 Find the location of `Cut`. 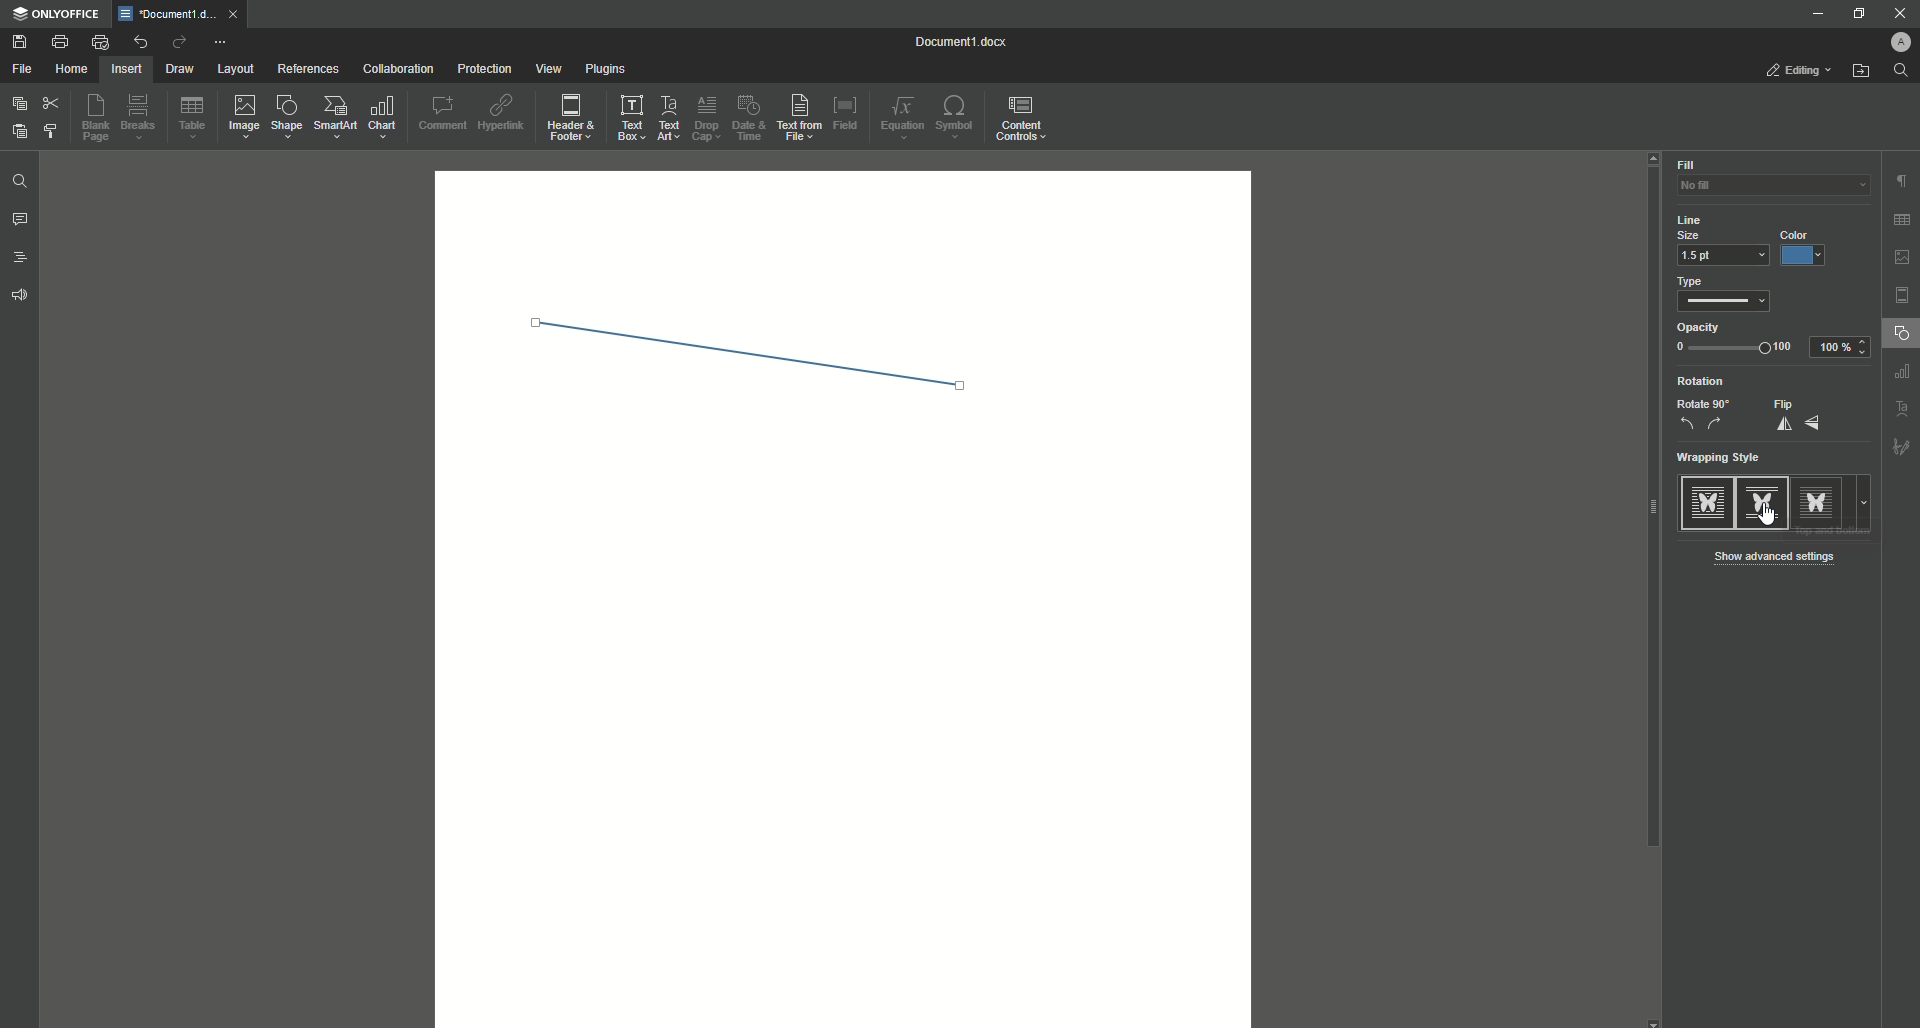

Cut is located at coordinates (50, 103).